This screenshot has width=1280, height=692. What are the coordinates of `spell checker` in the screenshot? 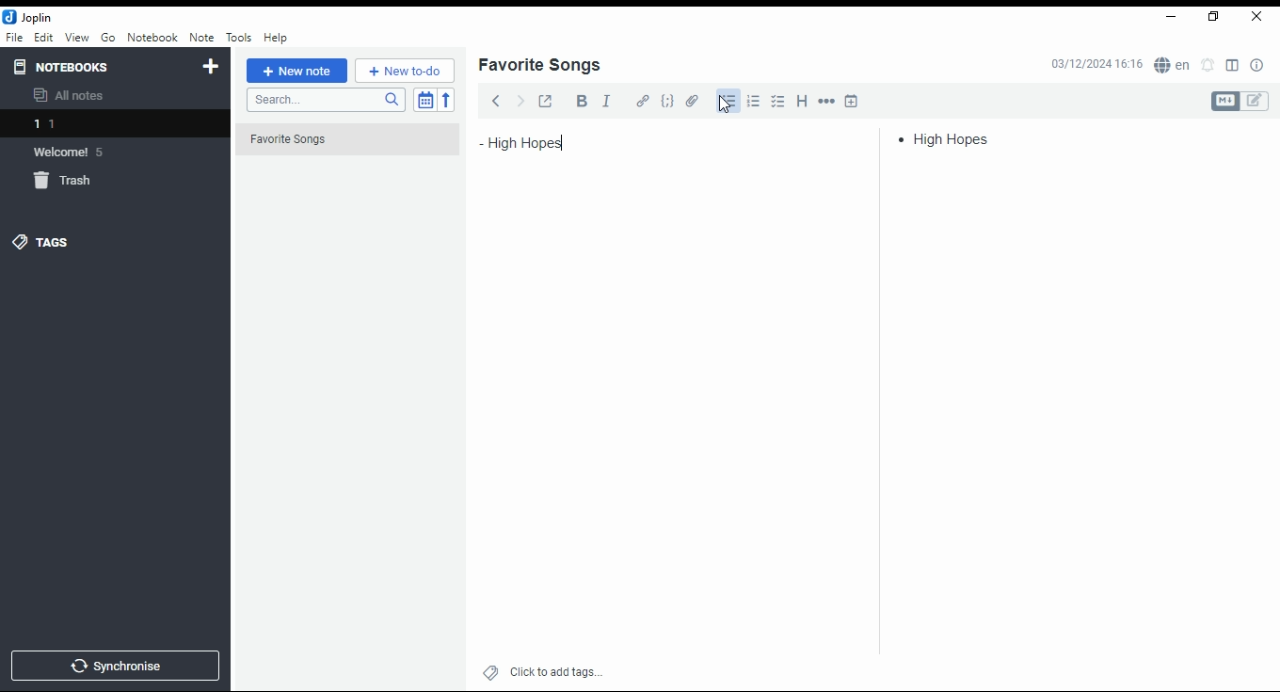 It's located at (1174, 64).